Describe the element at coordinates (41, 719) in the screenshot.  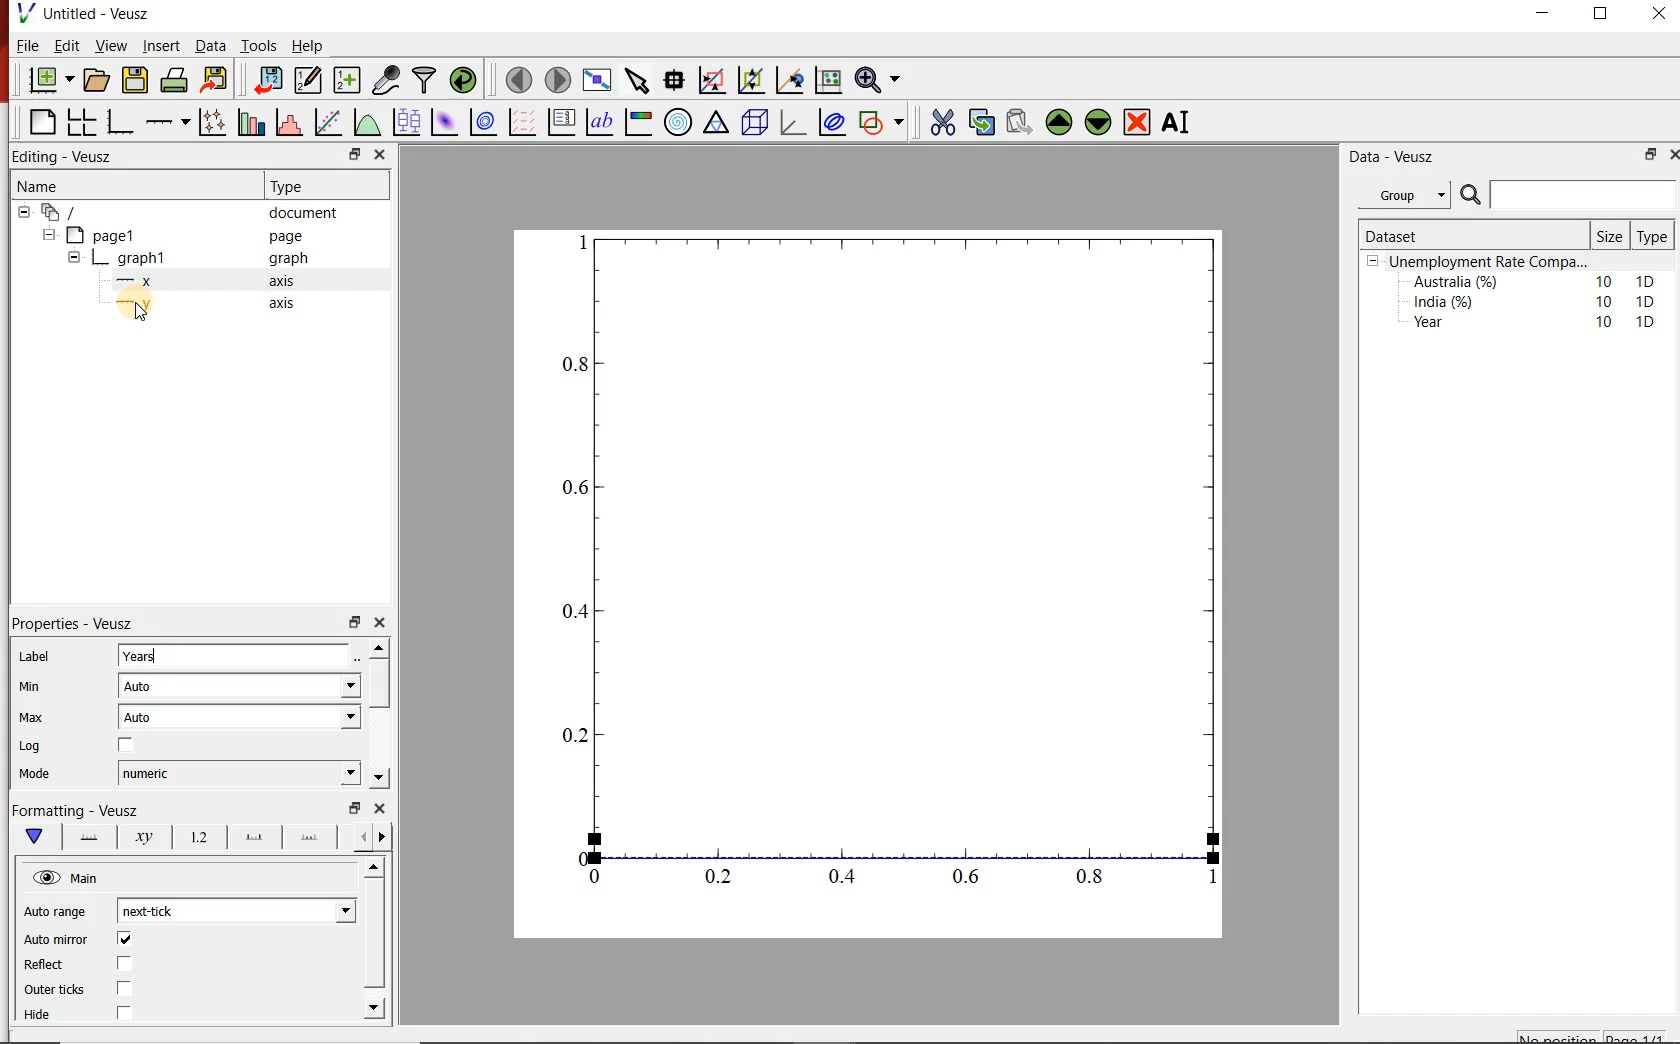
I see `Max` at that location.